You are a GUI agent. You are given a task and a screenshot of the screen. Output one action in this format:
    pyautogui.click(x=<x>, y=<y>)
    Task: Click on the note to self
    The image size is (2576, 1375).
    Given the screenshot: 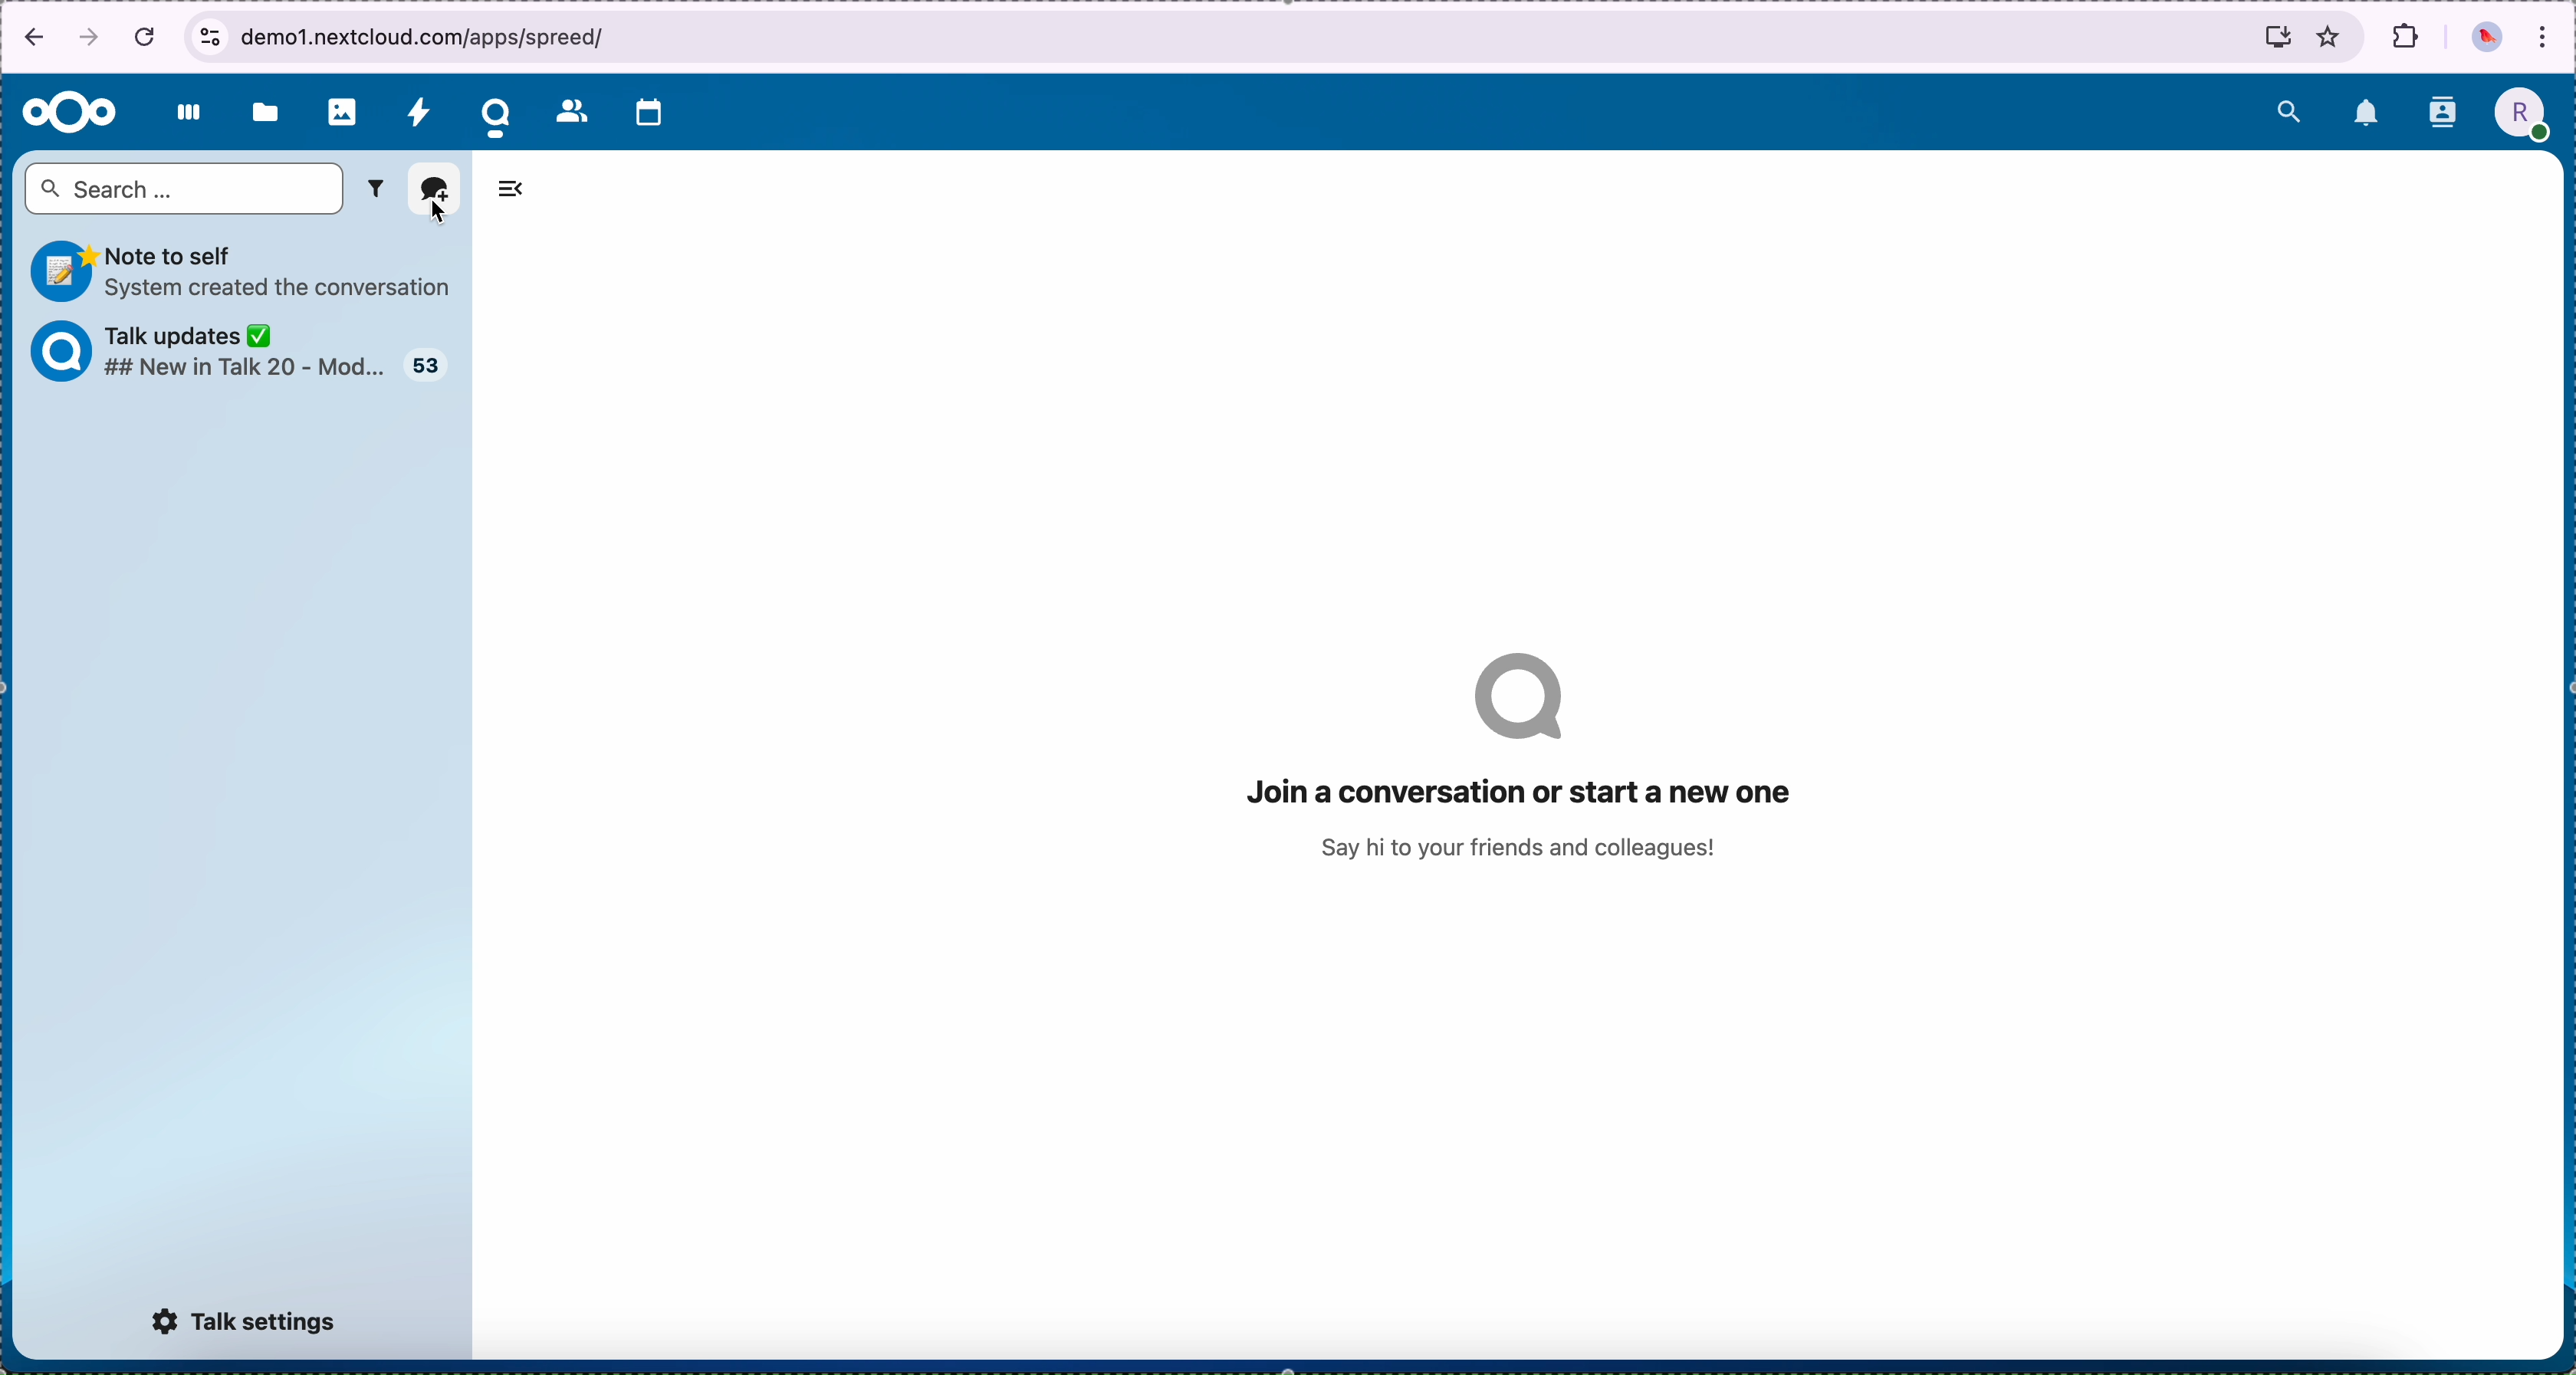 What is the action you would take?
    pyautogui.click(x=246, y=272)
    